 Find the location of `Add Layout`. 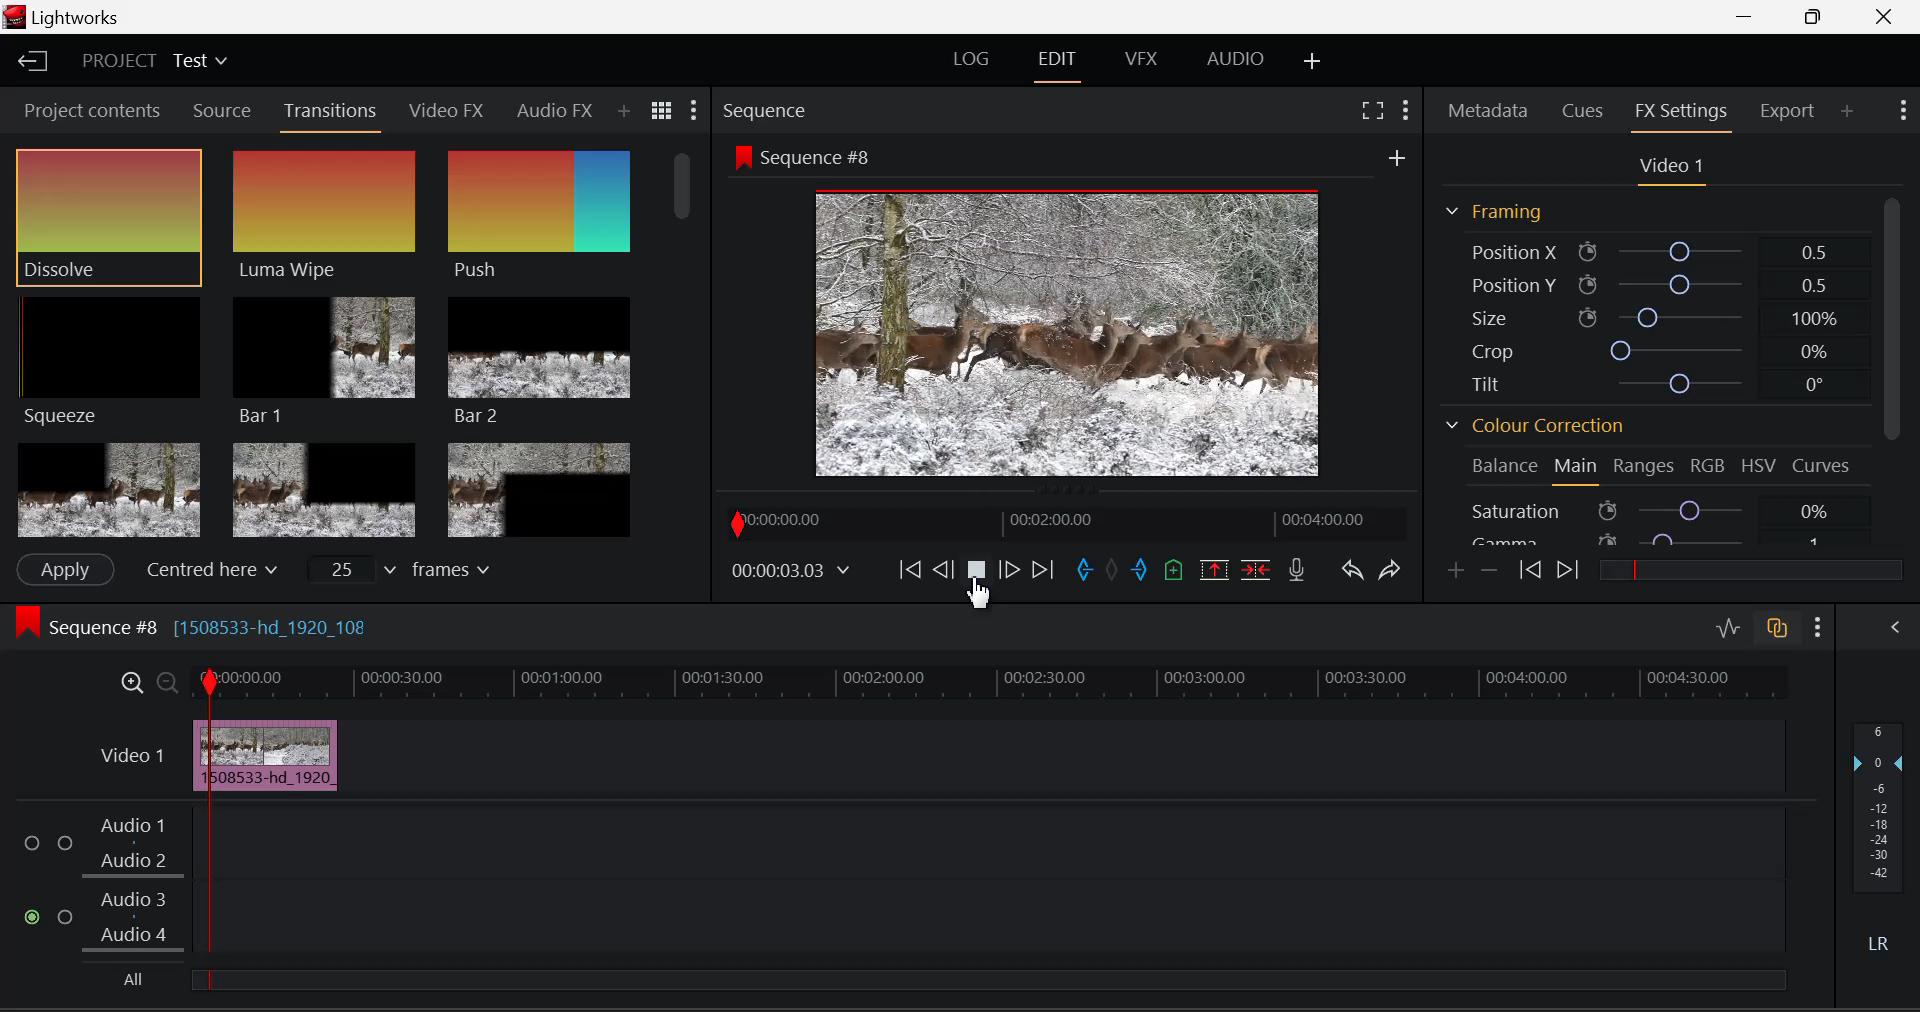

Add Layout is located at coordinates (1313, 63).